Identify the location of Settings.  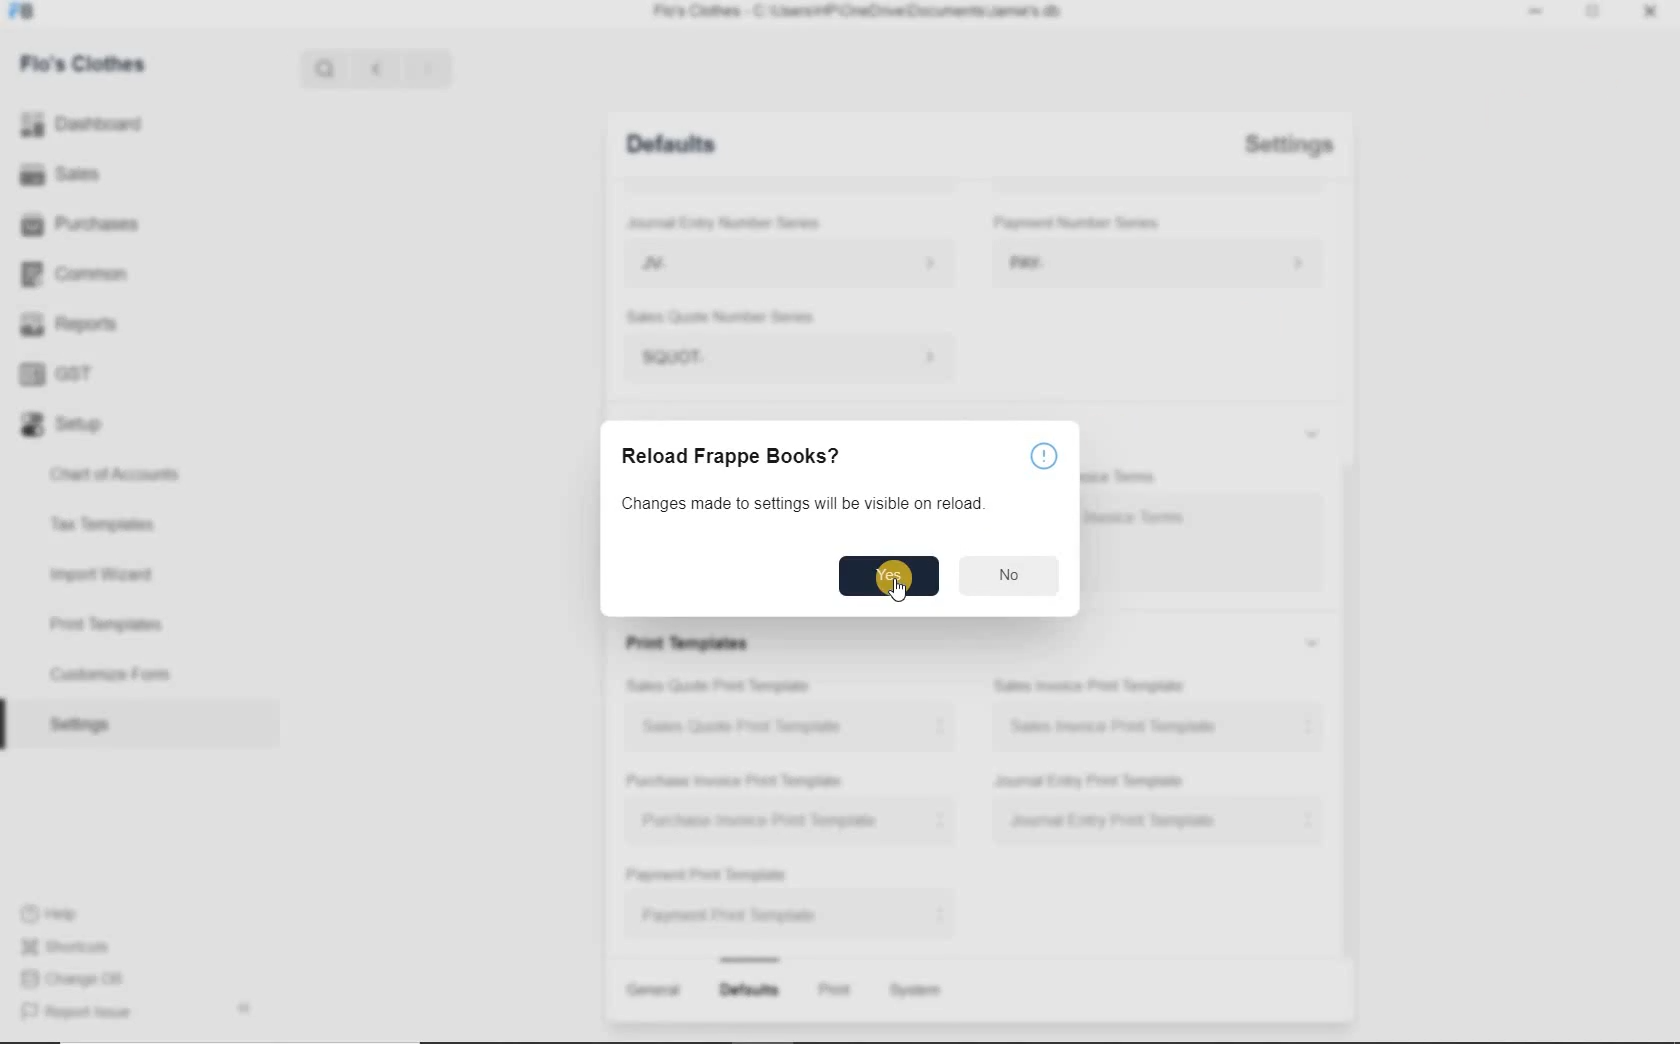
(1292, 144).